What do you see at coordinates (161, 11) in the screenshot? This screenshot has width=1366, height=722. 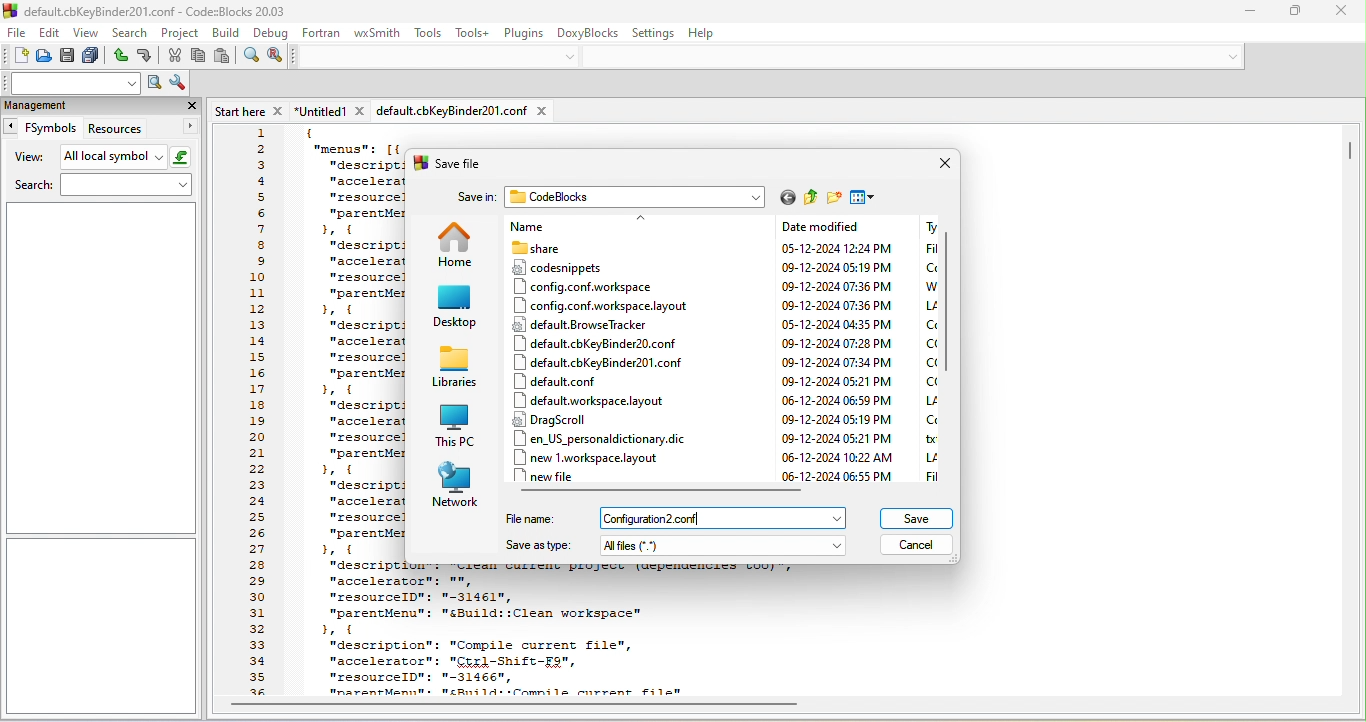 I see `default.cbKeyBinder201.conf - CodezBlocks 20.03` at bounding box center [161, 11].